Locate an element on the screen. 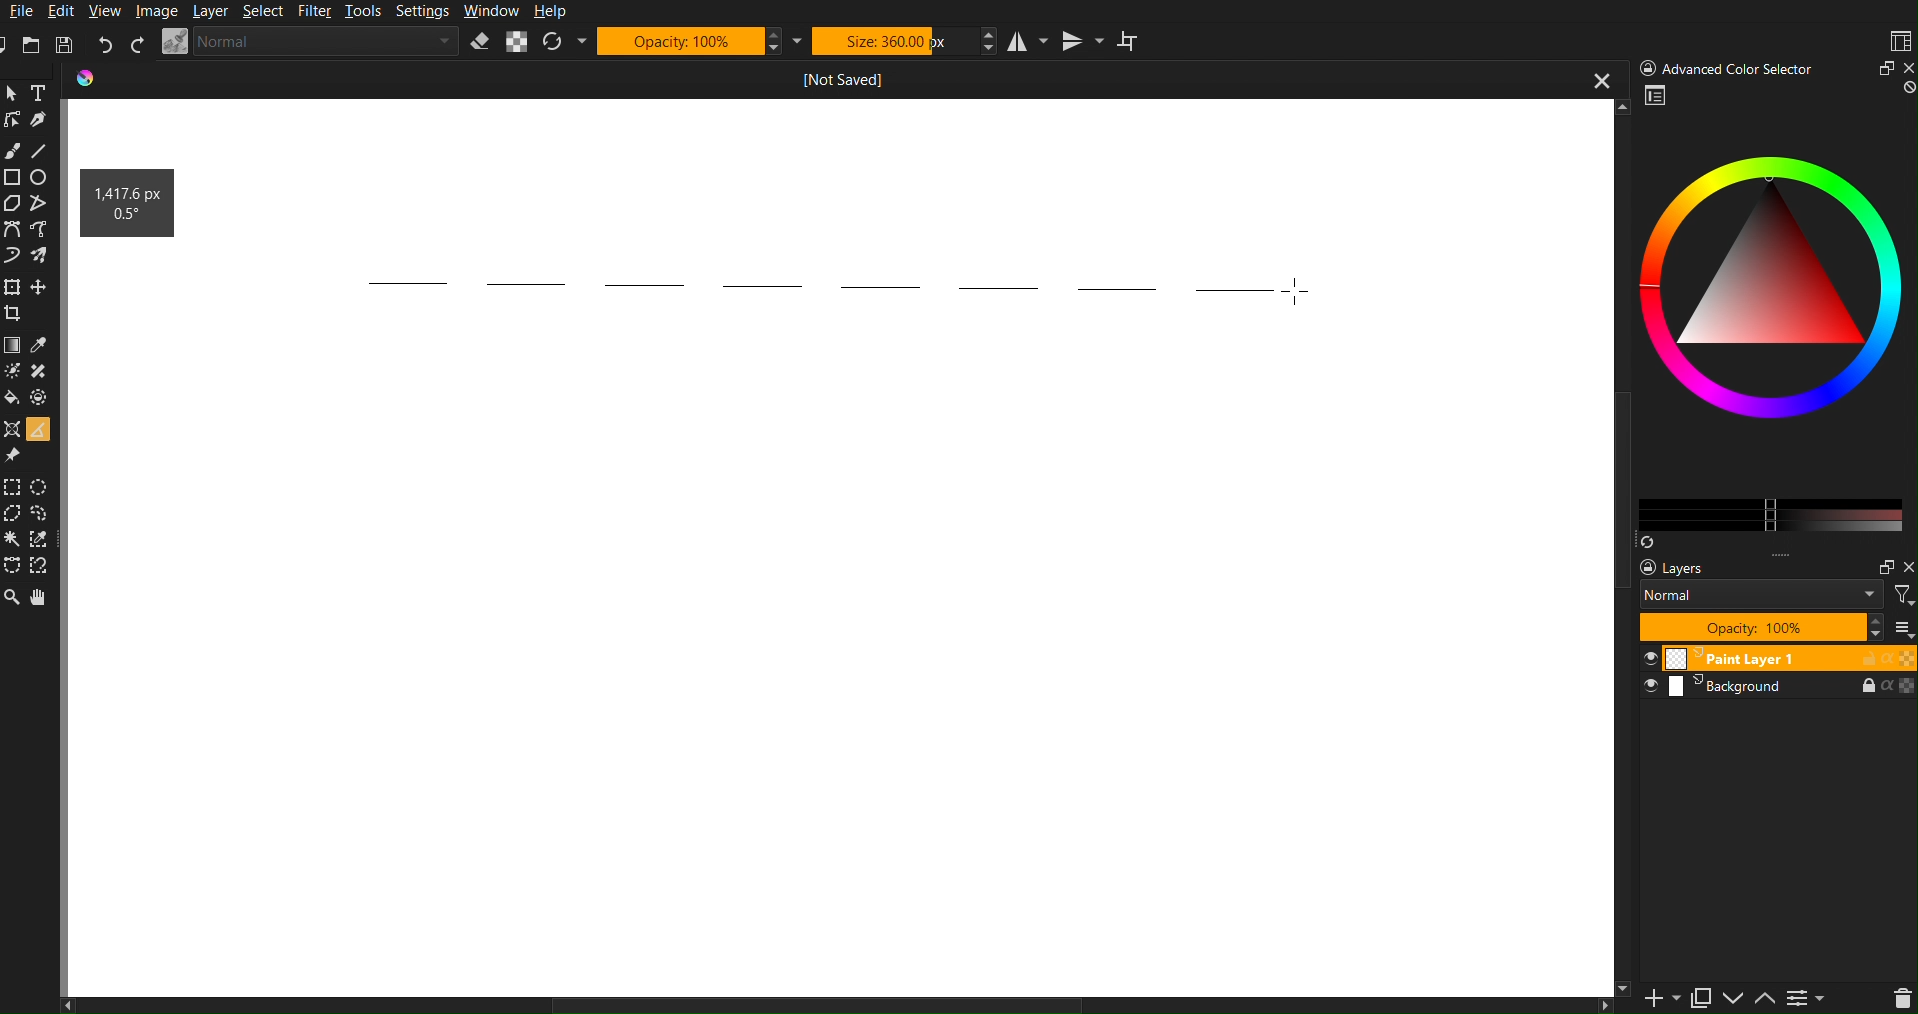 The width and height of the screenshot is (1918, 1014). Cursor is located at coordinates (1291, 289).